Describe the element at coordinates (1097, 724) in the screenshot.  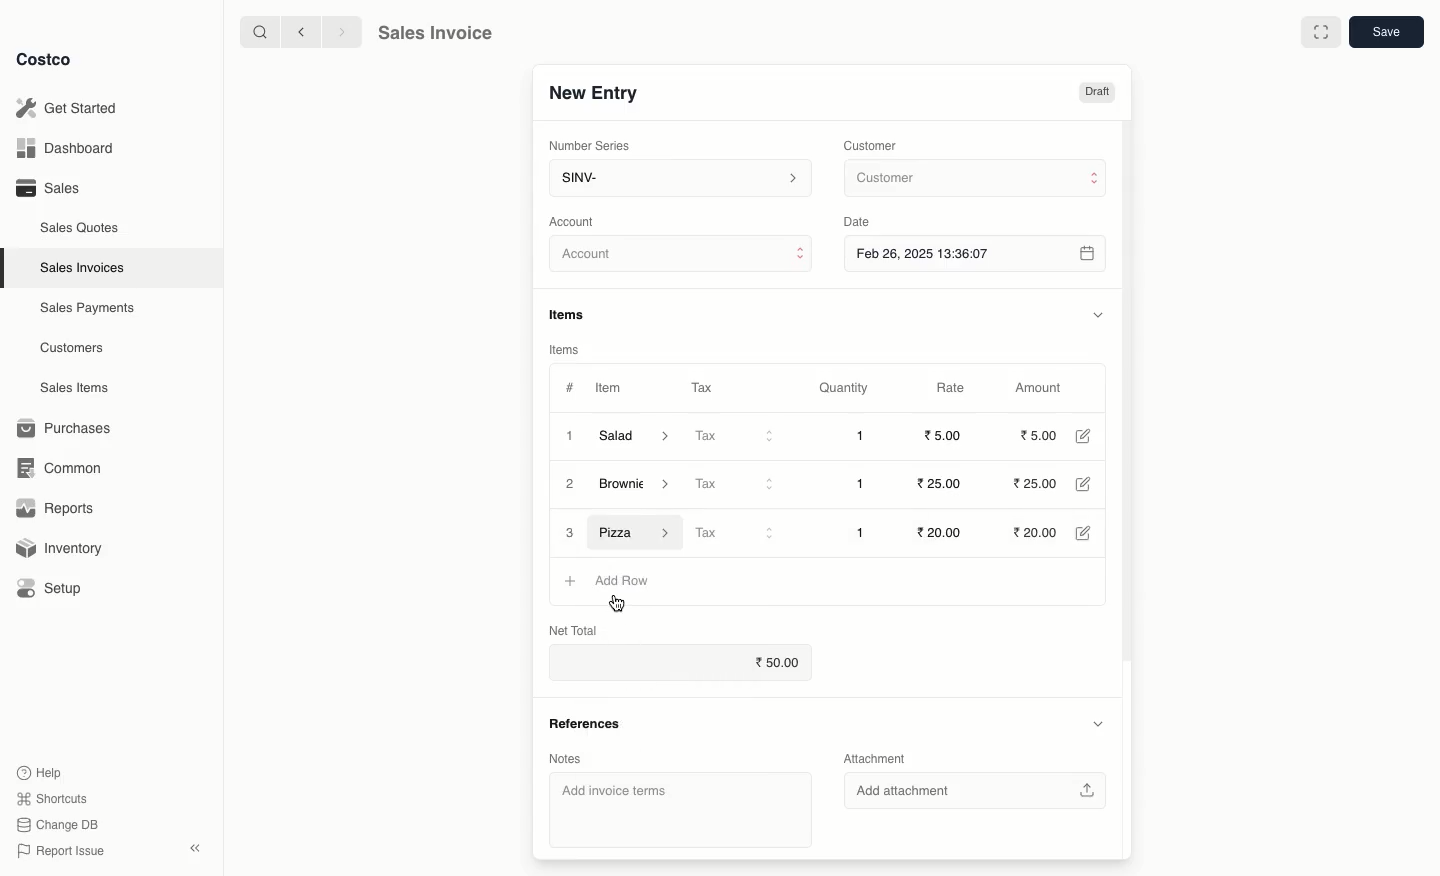
I see `Hide` at that location.